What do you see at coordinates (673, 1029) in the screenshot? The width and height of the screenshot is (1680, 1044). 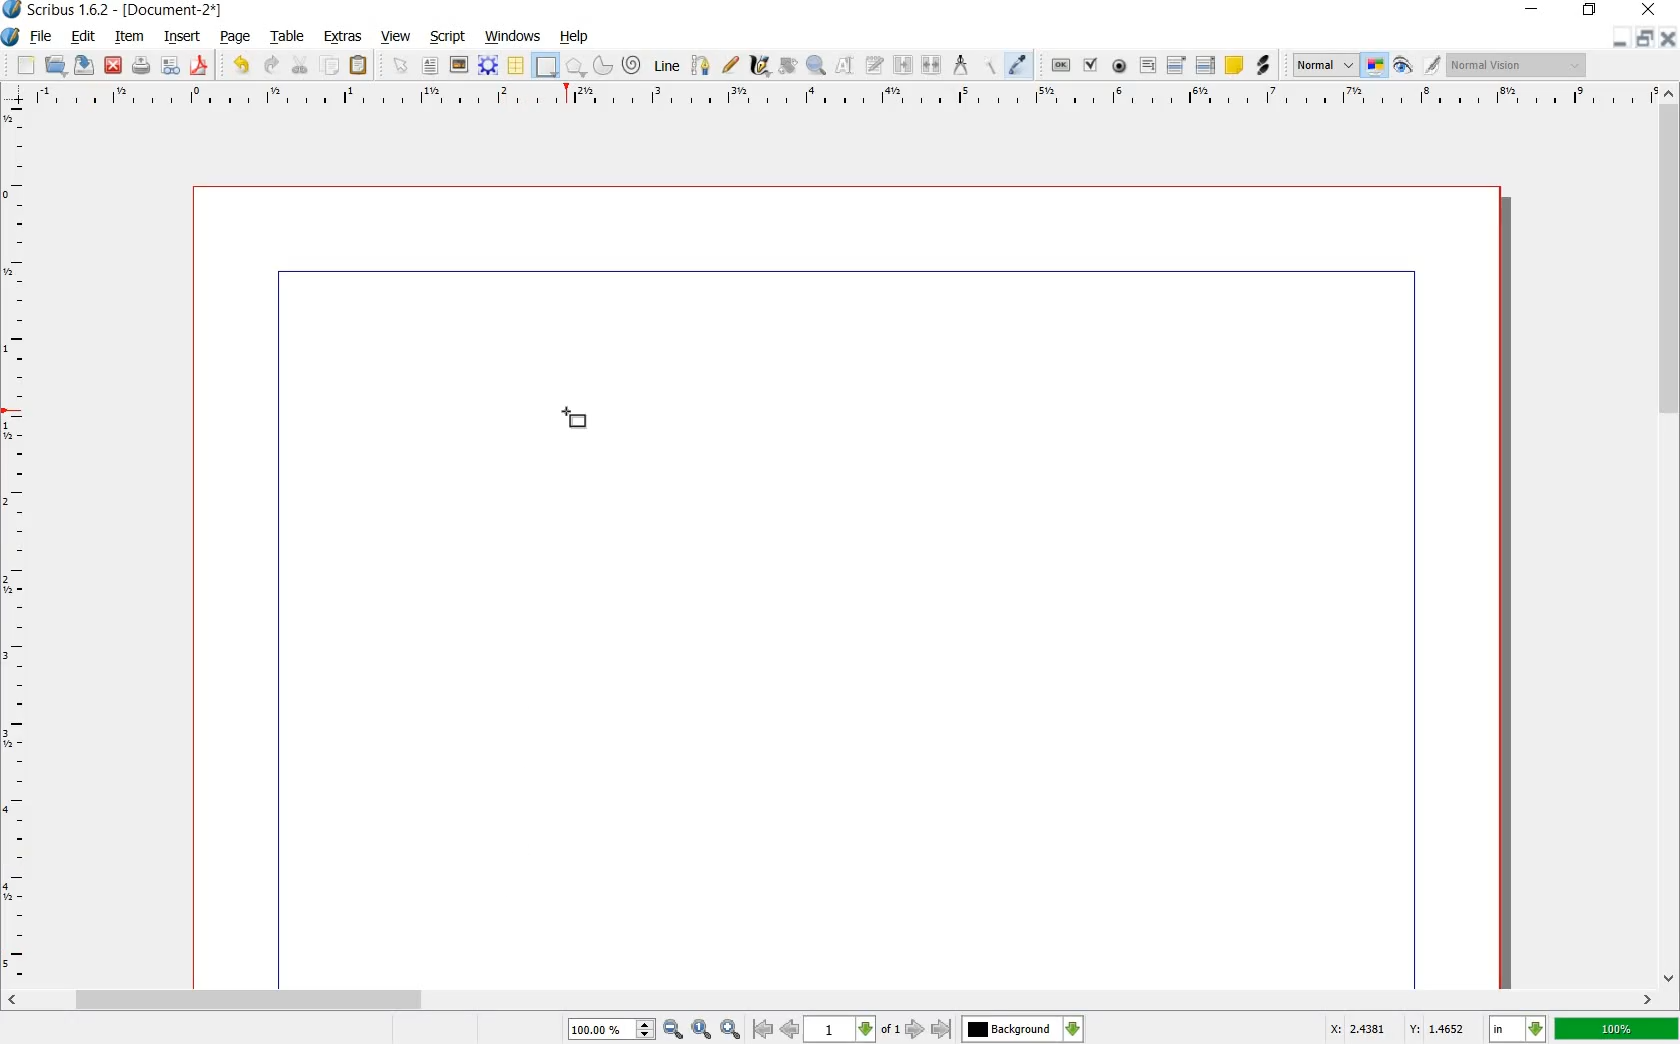 I see `zoom out` at bounding box center [673, 1029].